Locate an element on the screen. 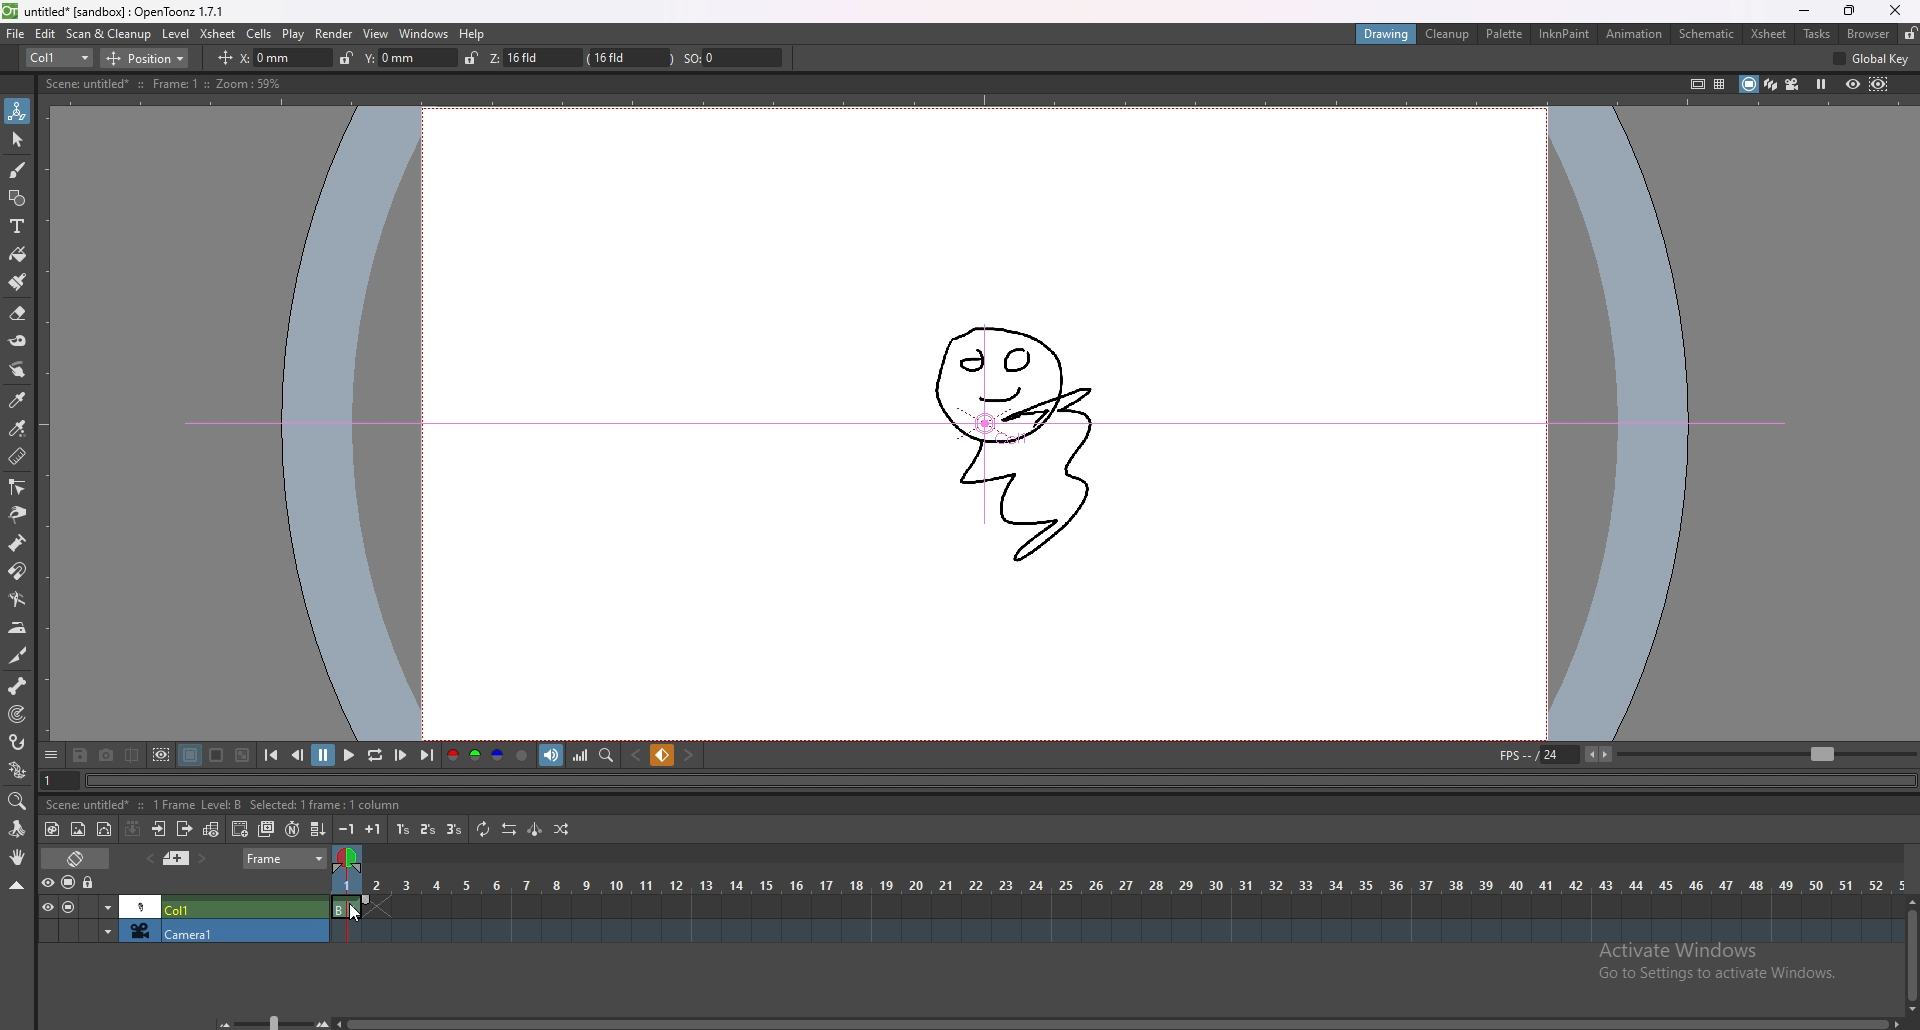  fps is located at coordinates (1702, 754).